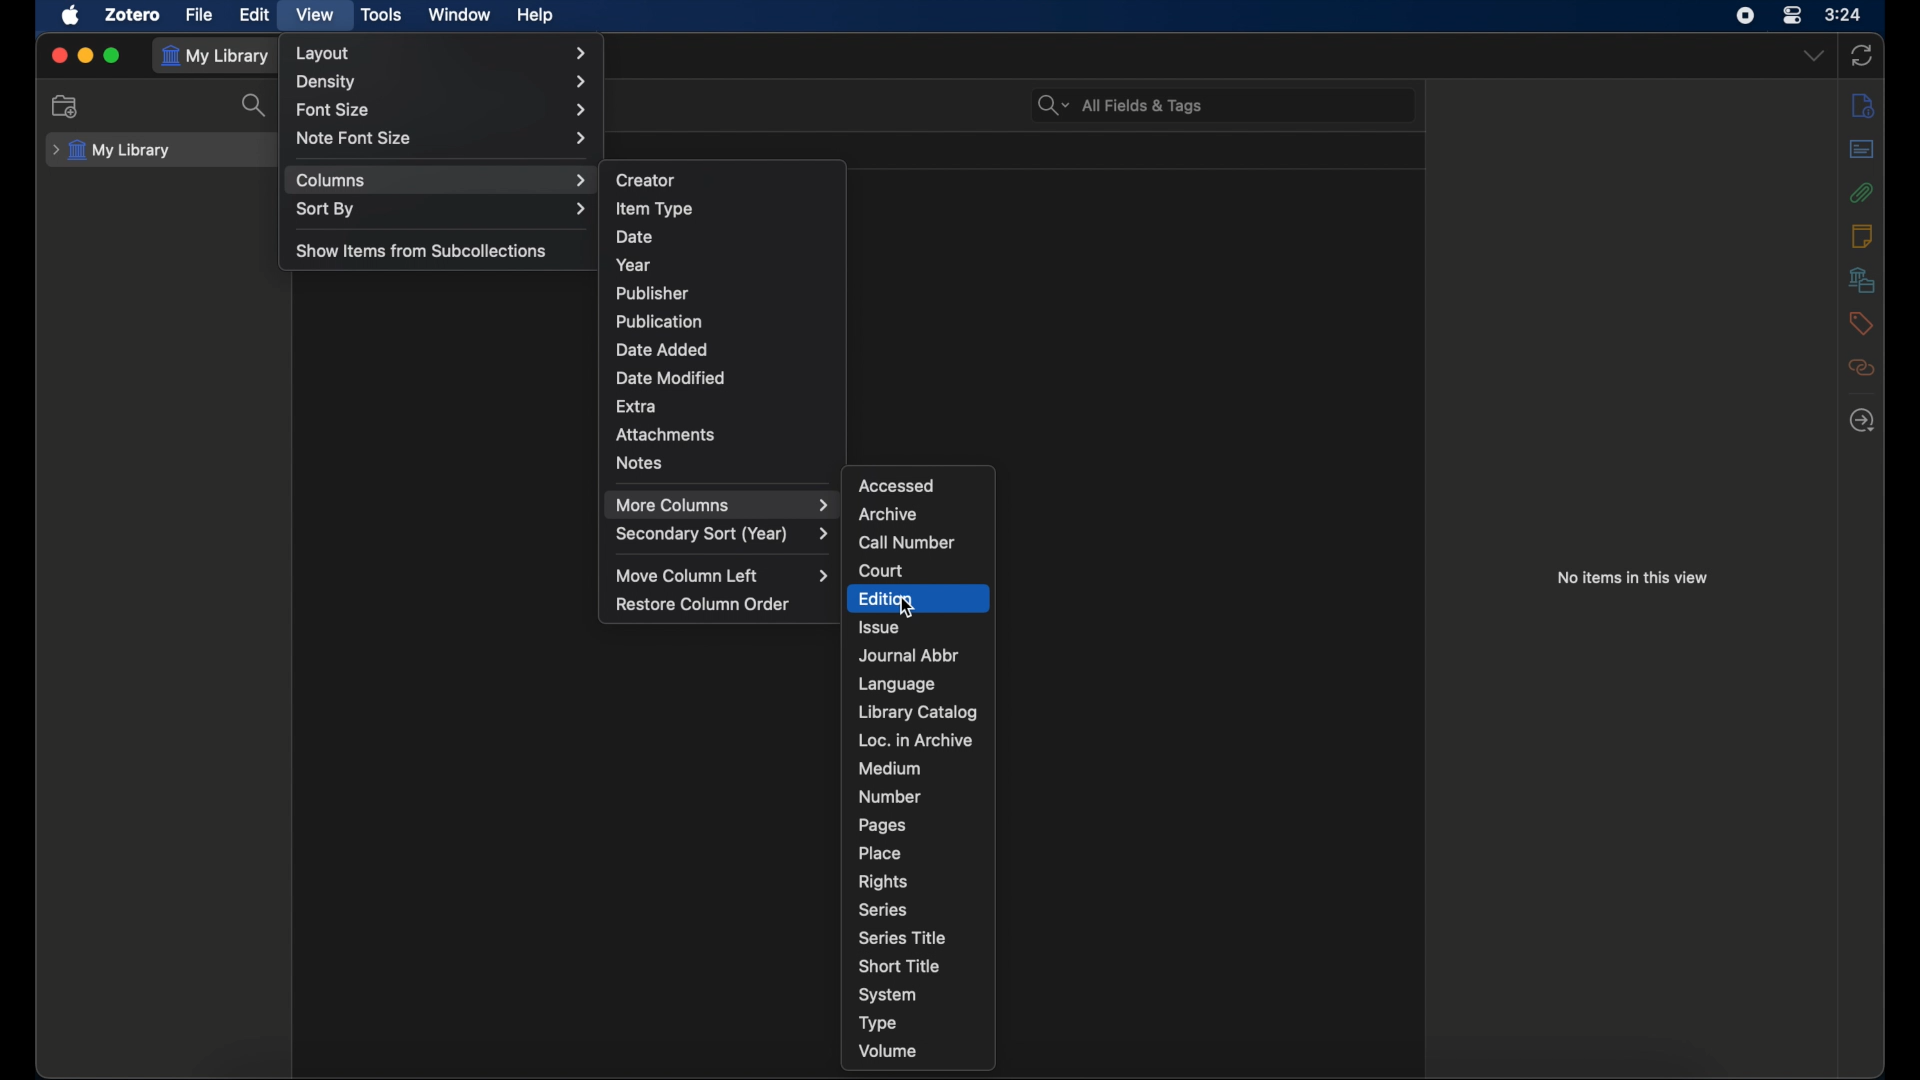  I want to click on date, so click(635, 237).